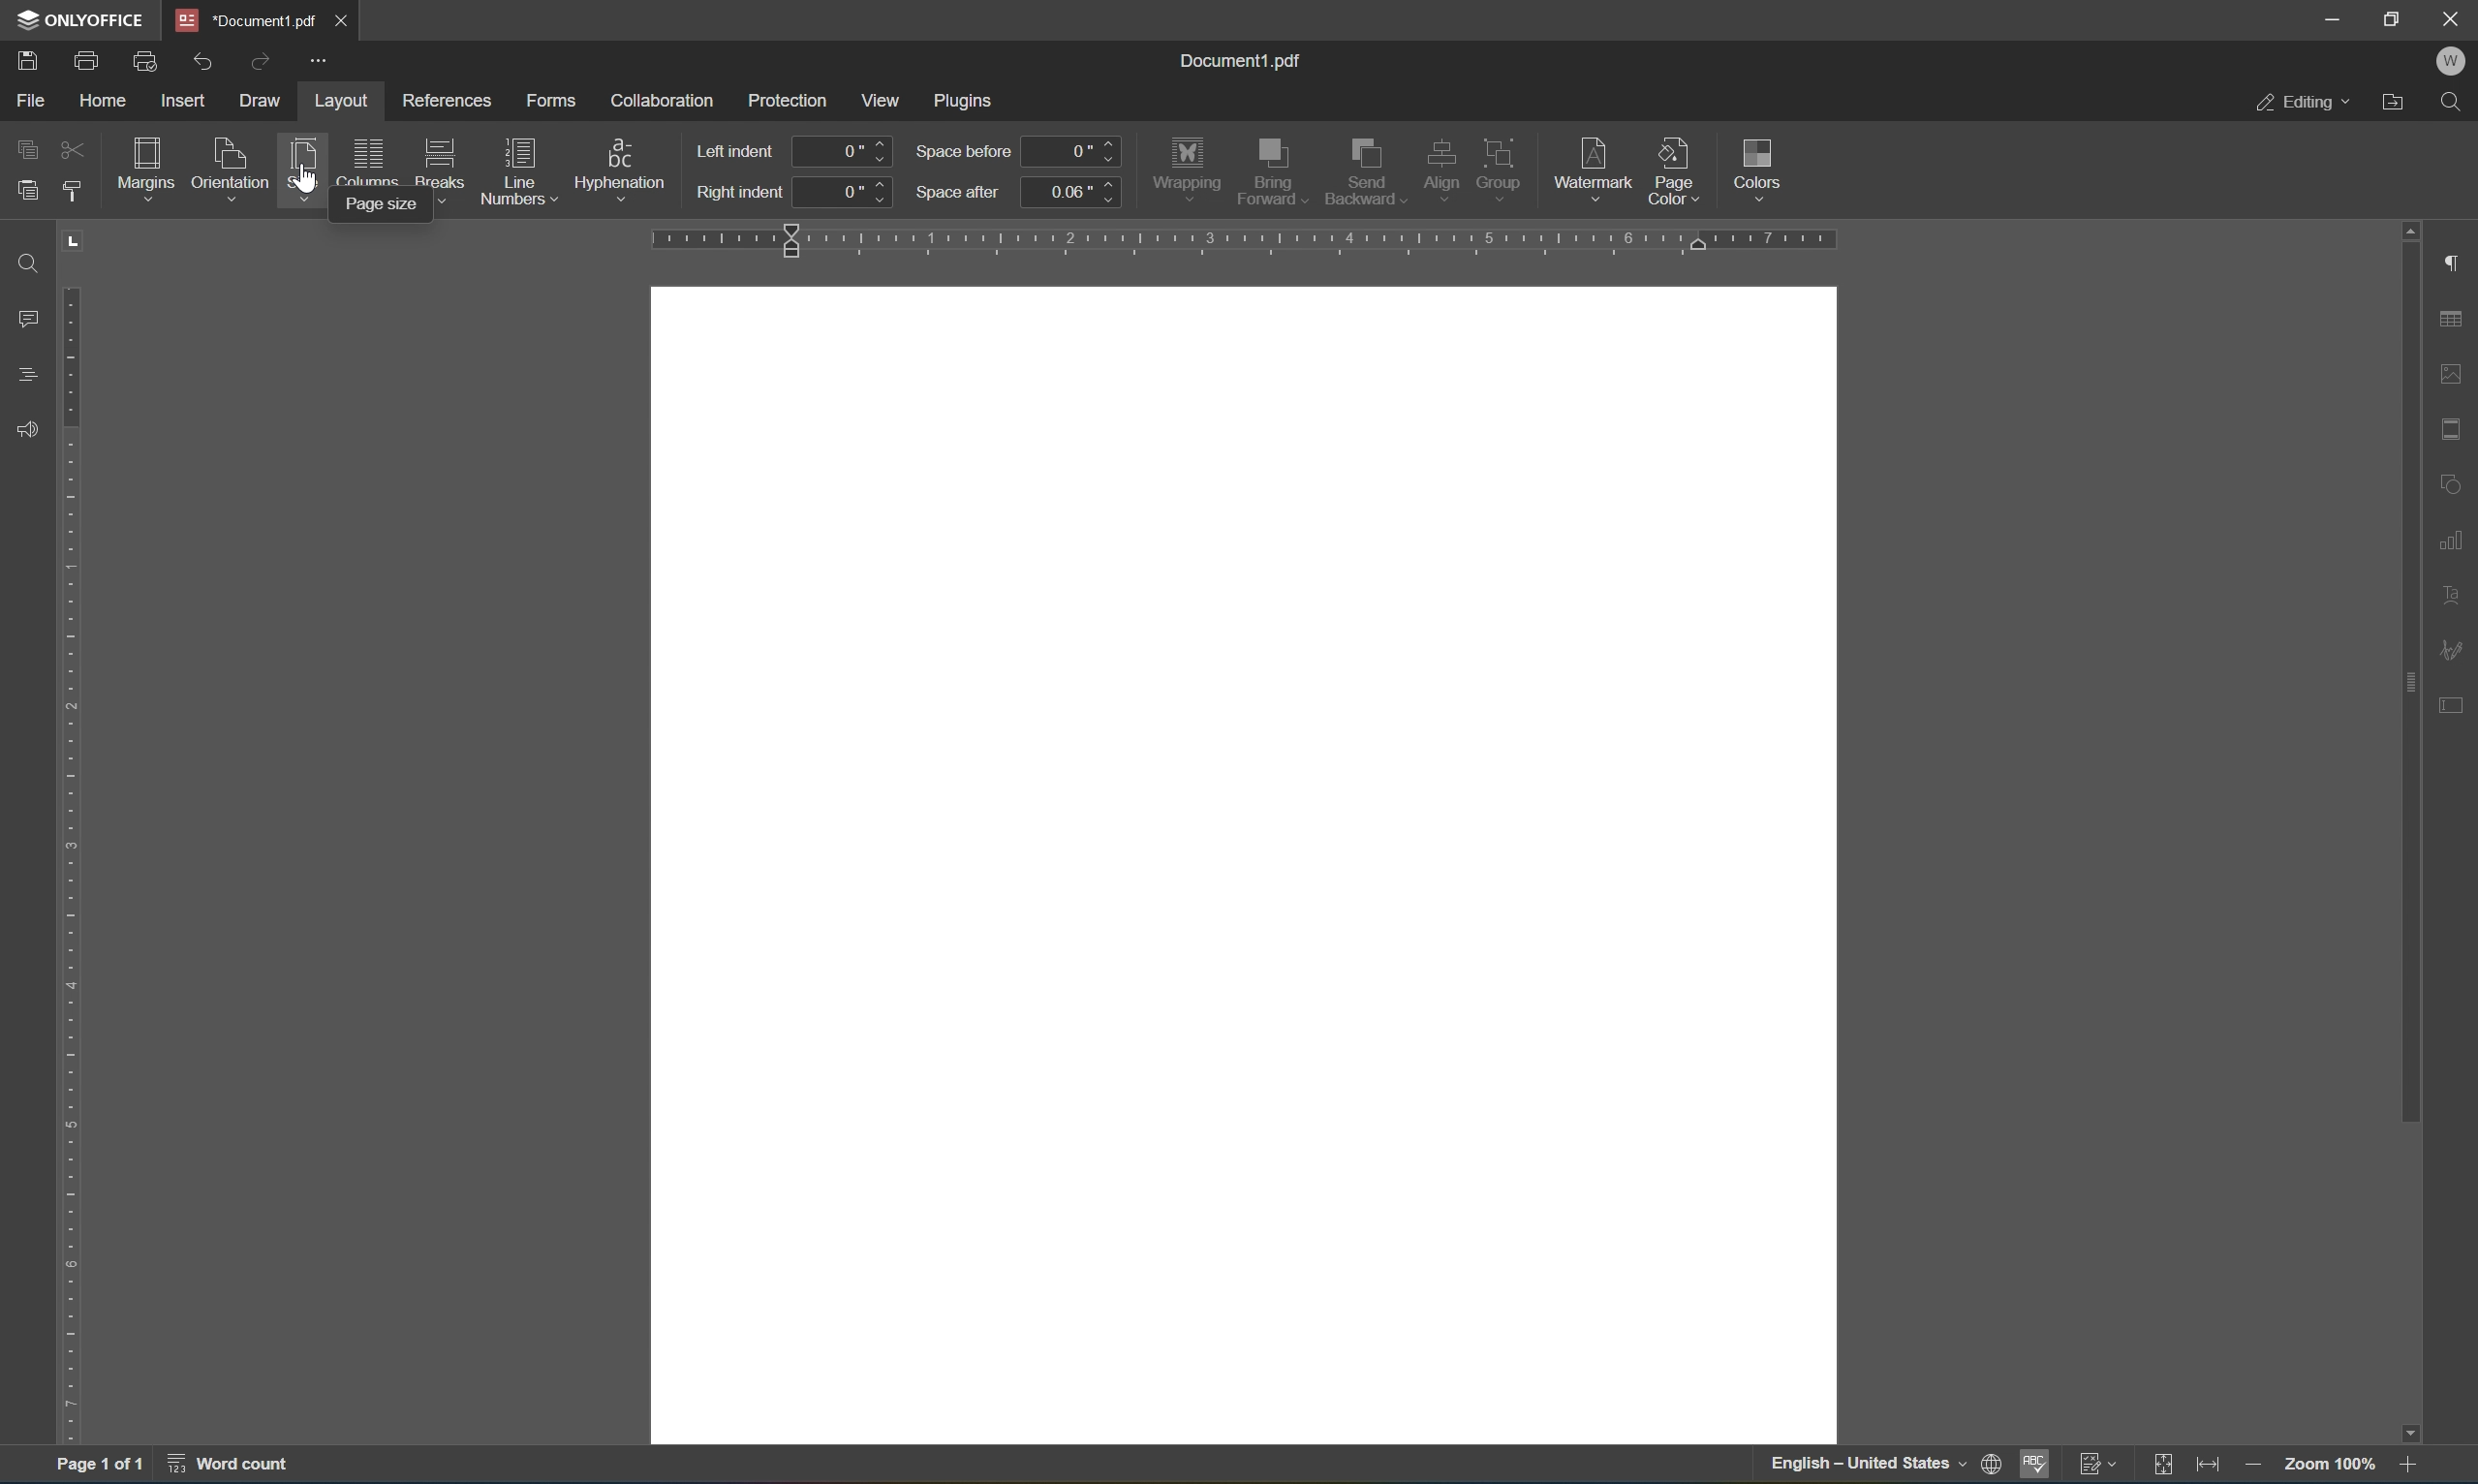  I want to click on group, so click(1504, 164).